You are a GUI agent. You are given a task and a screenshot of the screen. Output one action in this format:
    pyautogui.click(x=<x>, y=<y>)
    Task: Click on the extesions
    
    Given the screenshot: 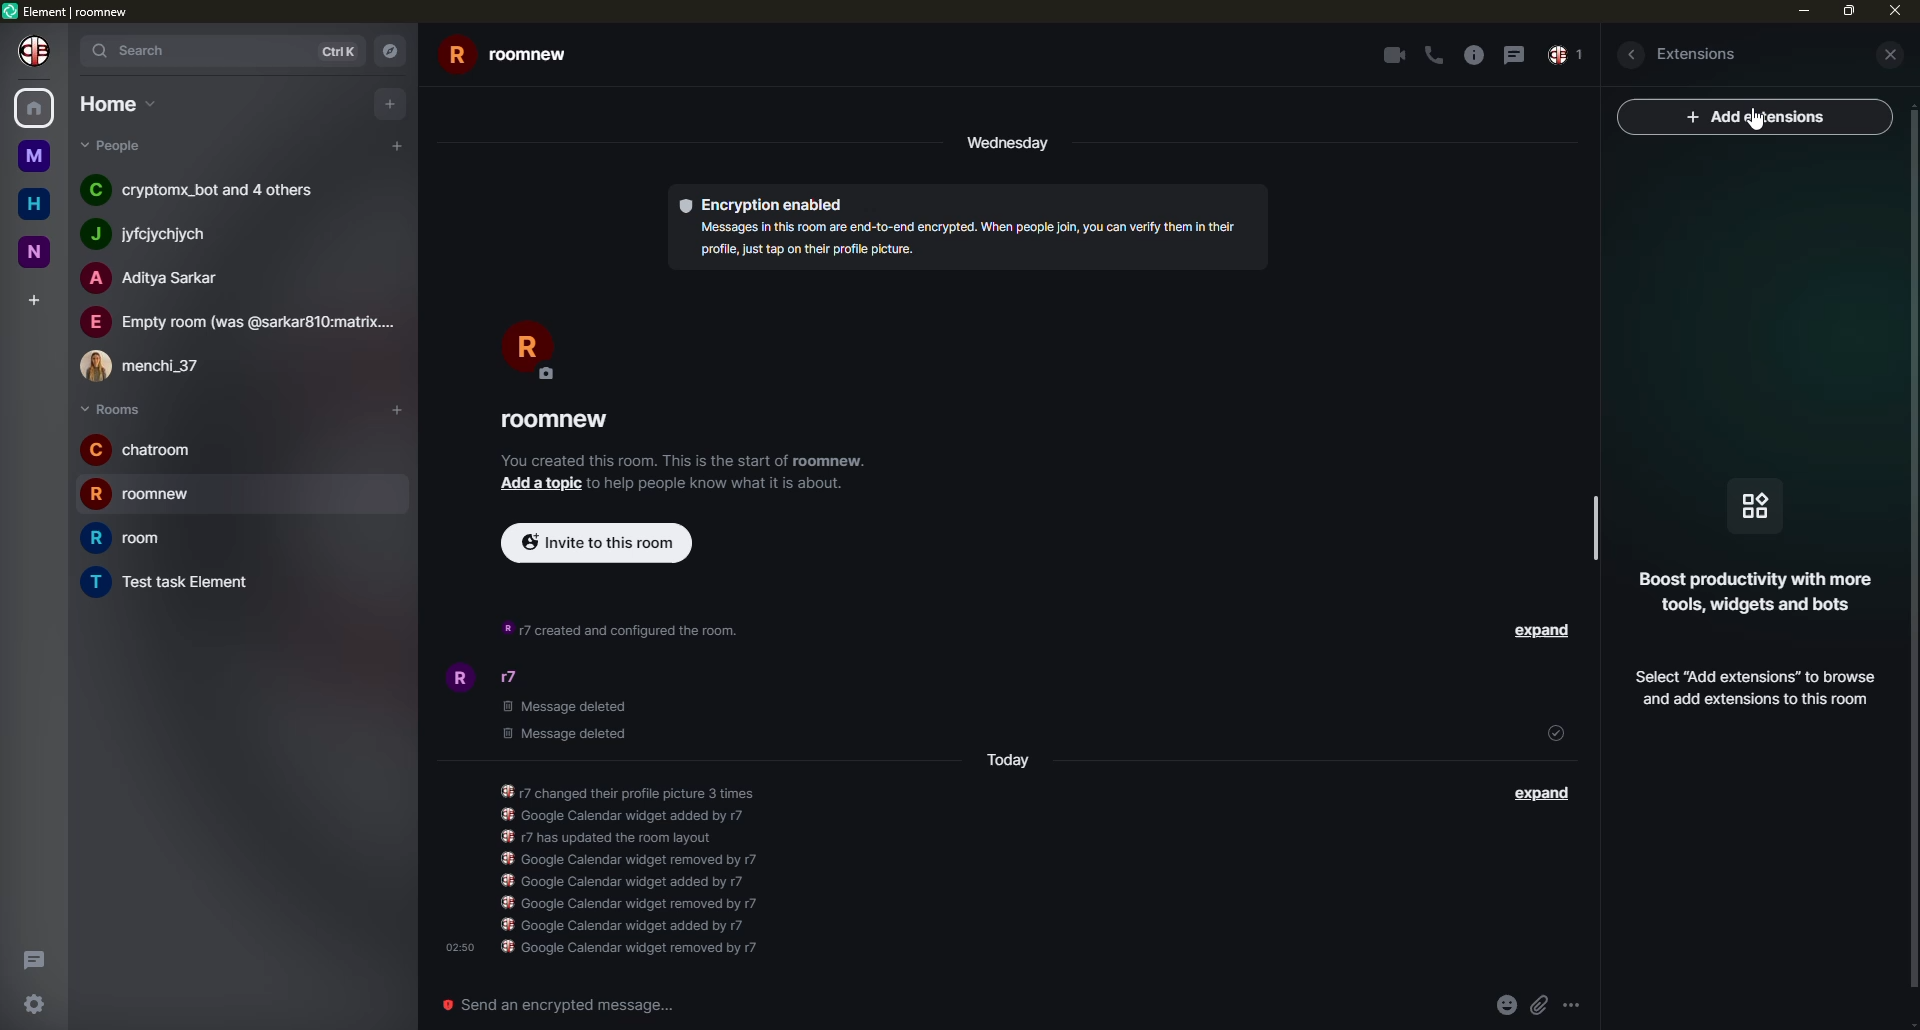 What is the action you would take?
    pyautogui.click(x=1700, y=54)
    